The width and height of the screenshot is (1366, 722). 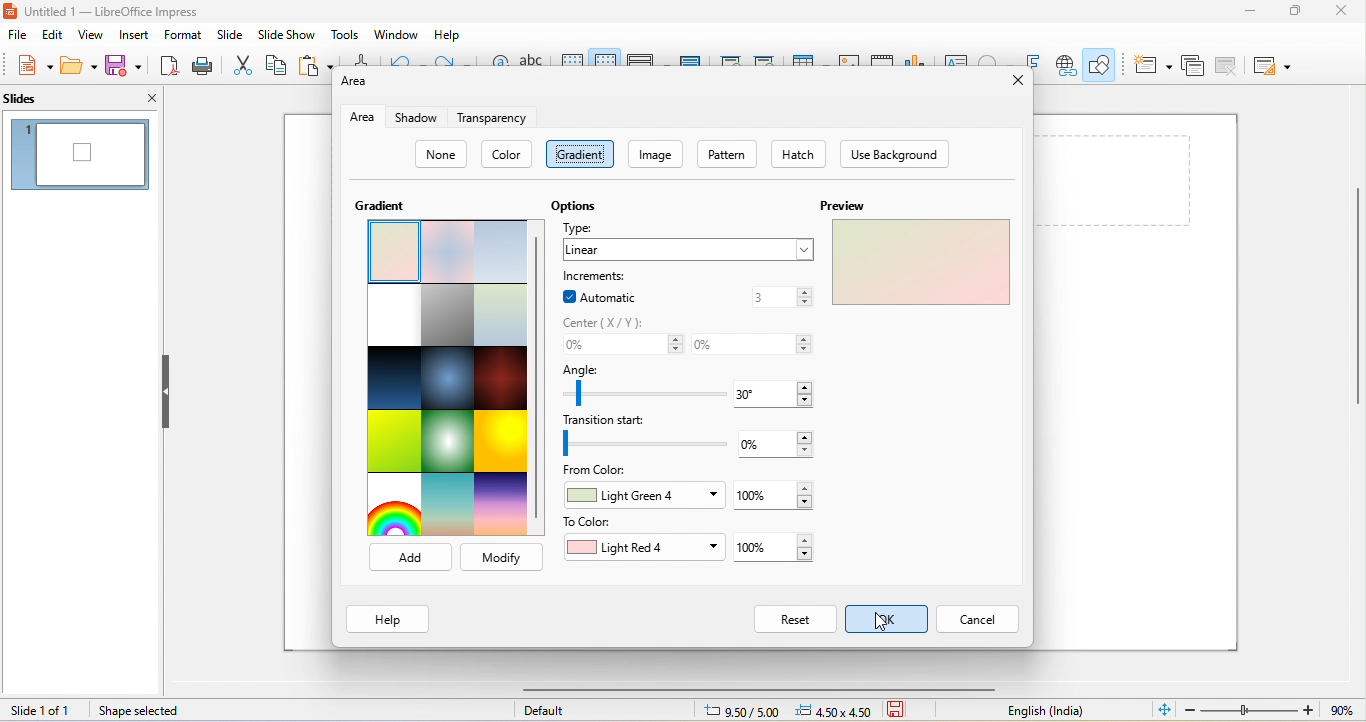 What do you see at coordinates (502, 557) in the screenshot?
I see `modify` at bounding box center [502, 557].